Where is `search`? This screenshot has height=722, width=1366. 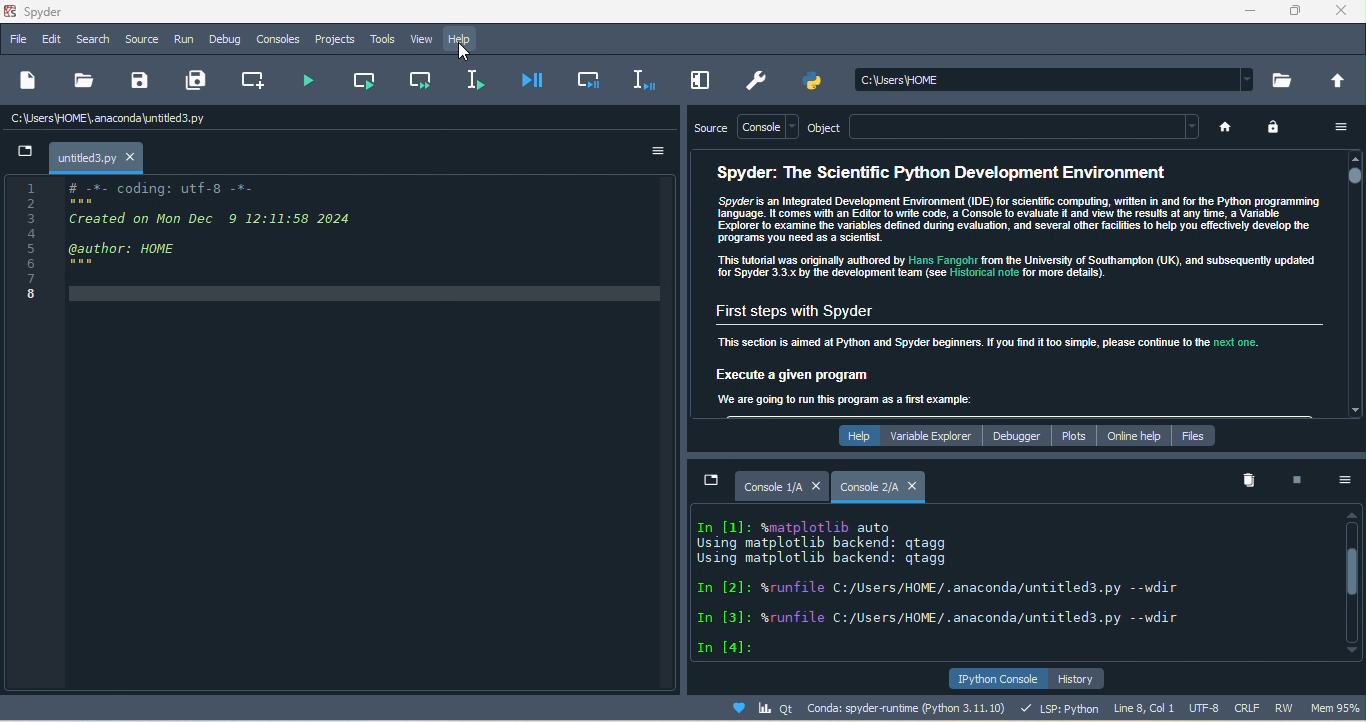 search is located at coordinates (91, 40).